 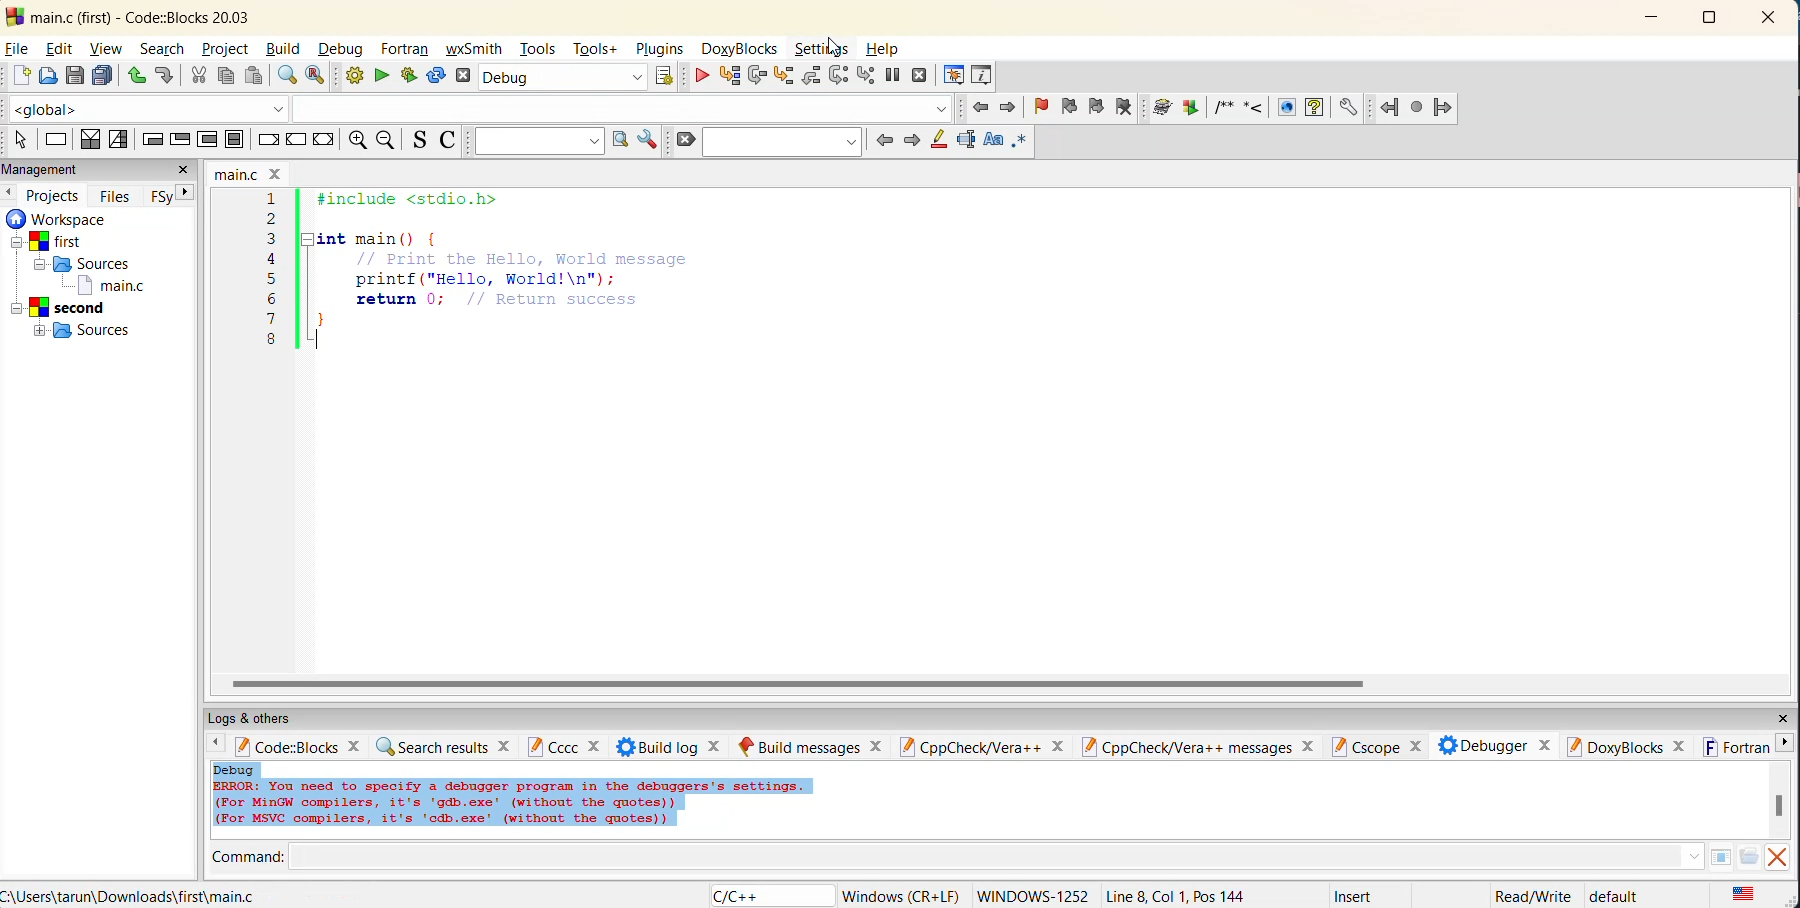 What do you see at coordinates (565, 746) in the screenshot?
I see `cccc` at bounding box center [565, 746].